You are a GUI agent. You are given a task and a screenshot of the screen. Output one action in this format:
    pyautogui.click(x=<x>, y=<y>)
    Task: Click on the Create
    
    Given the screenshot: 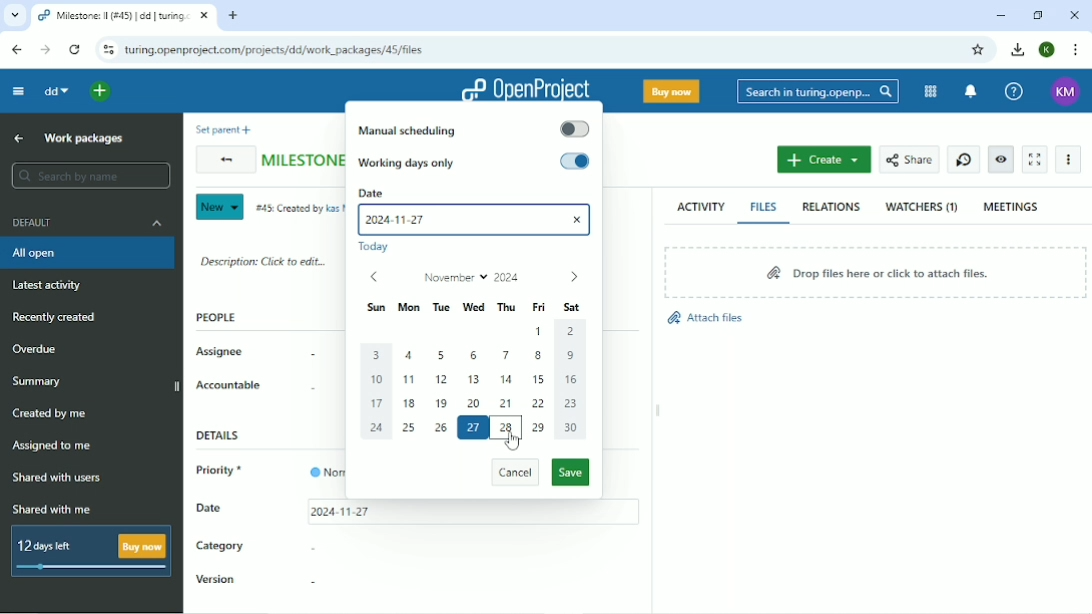 What is the action you would take?
    pyautogui.click(x=824, y=159)
    